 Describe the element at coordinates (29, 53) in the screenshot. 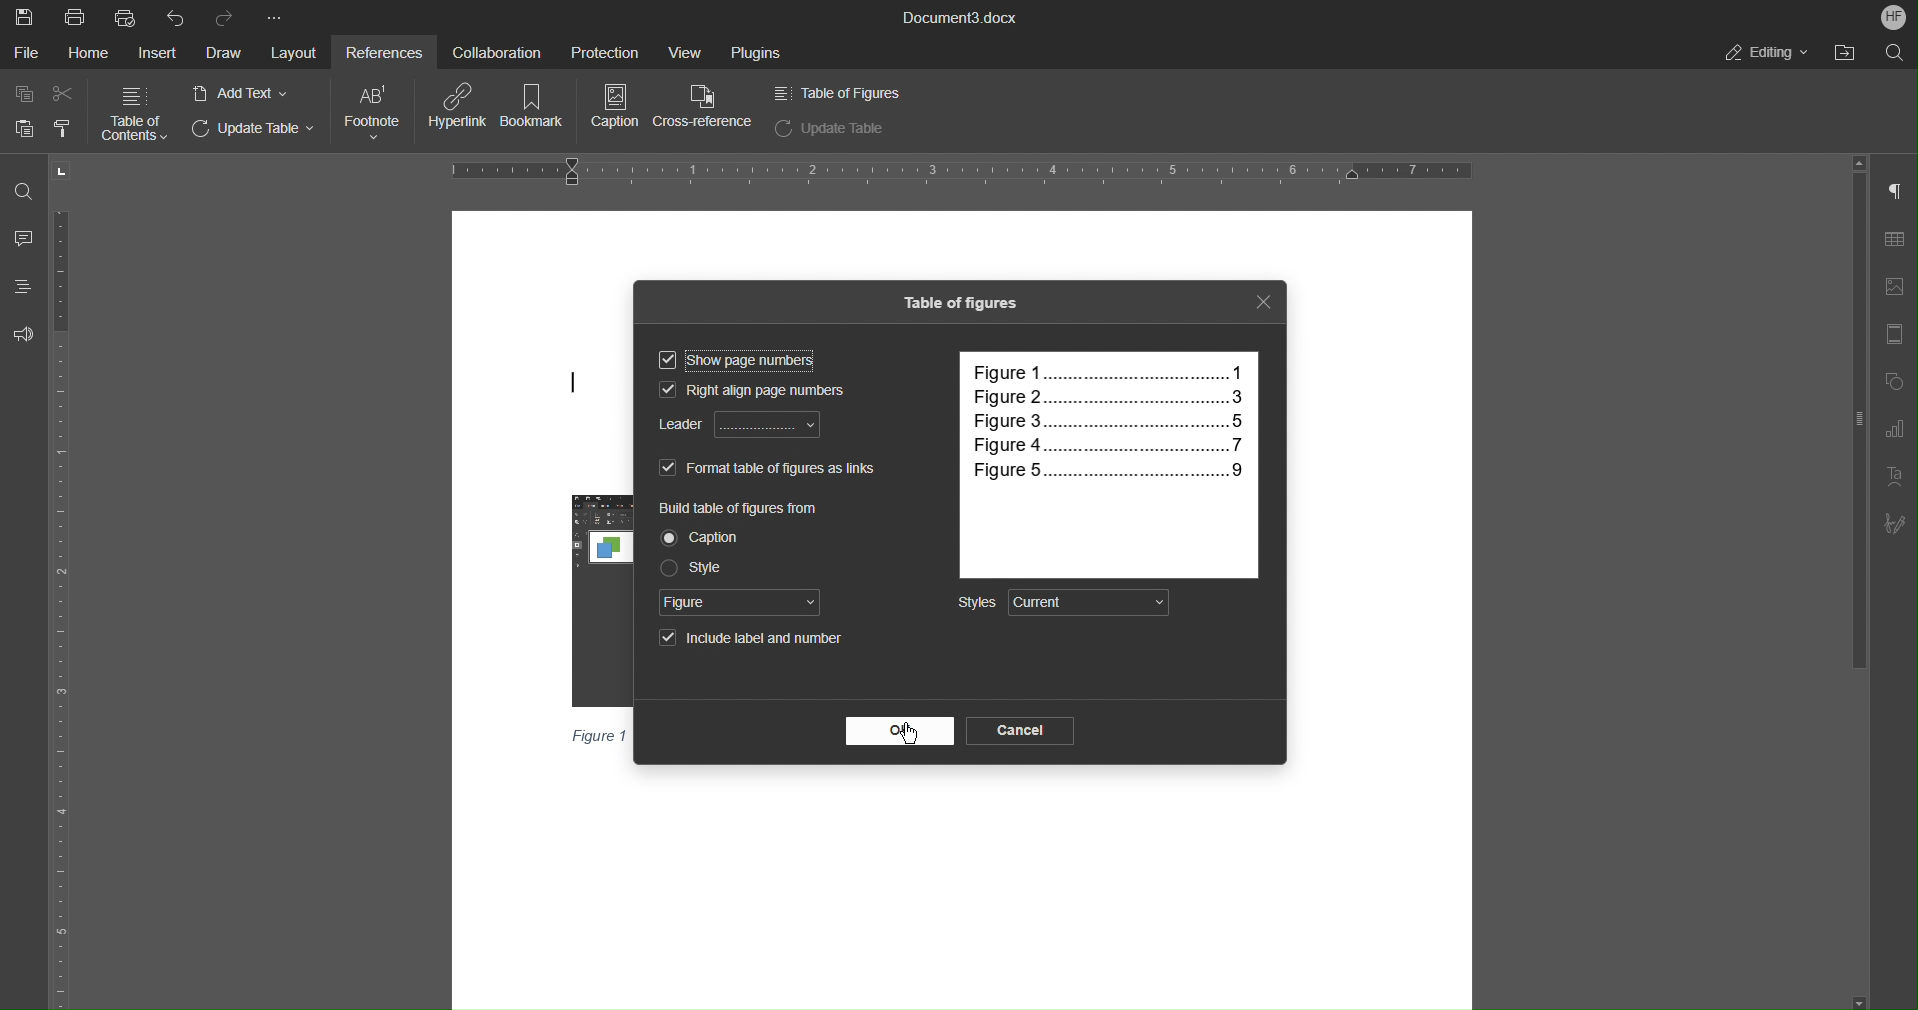

I see `File` at that location.